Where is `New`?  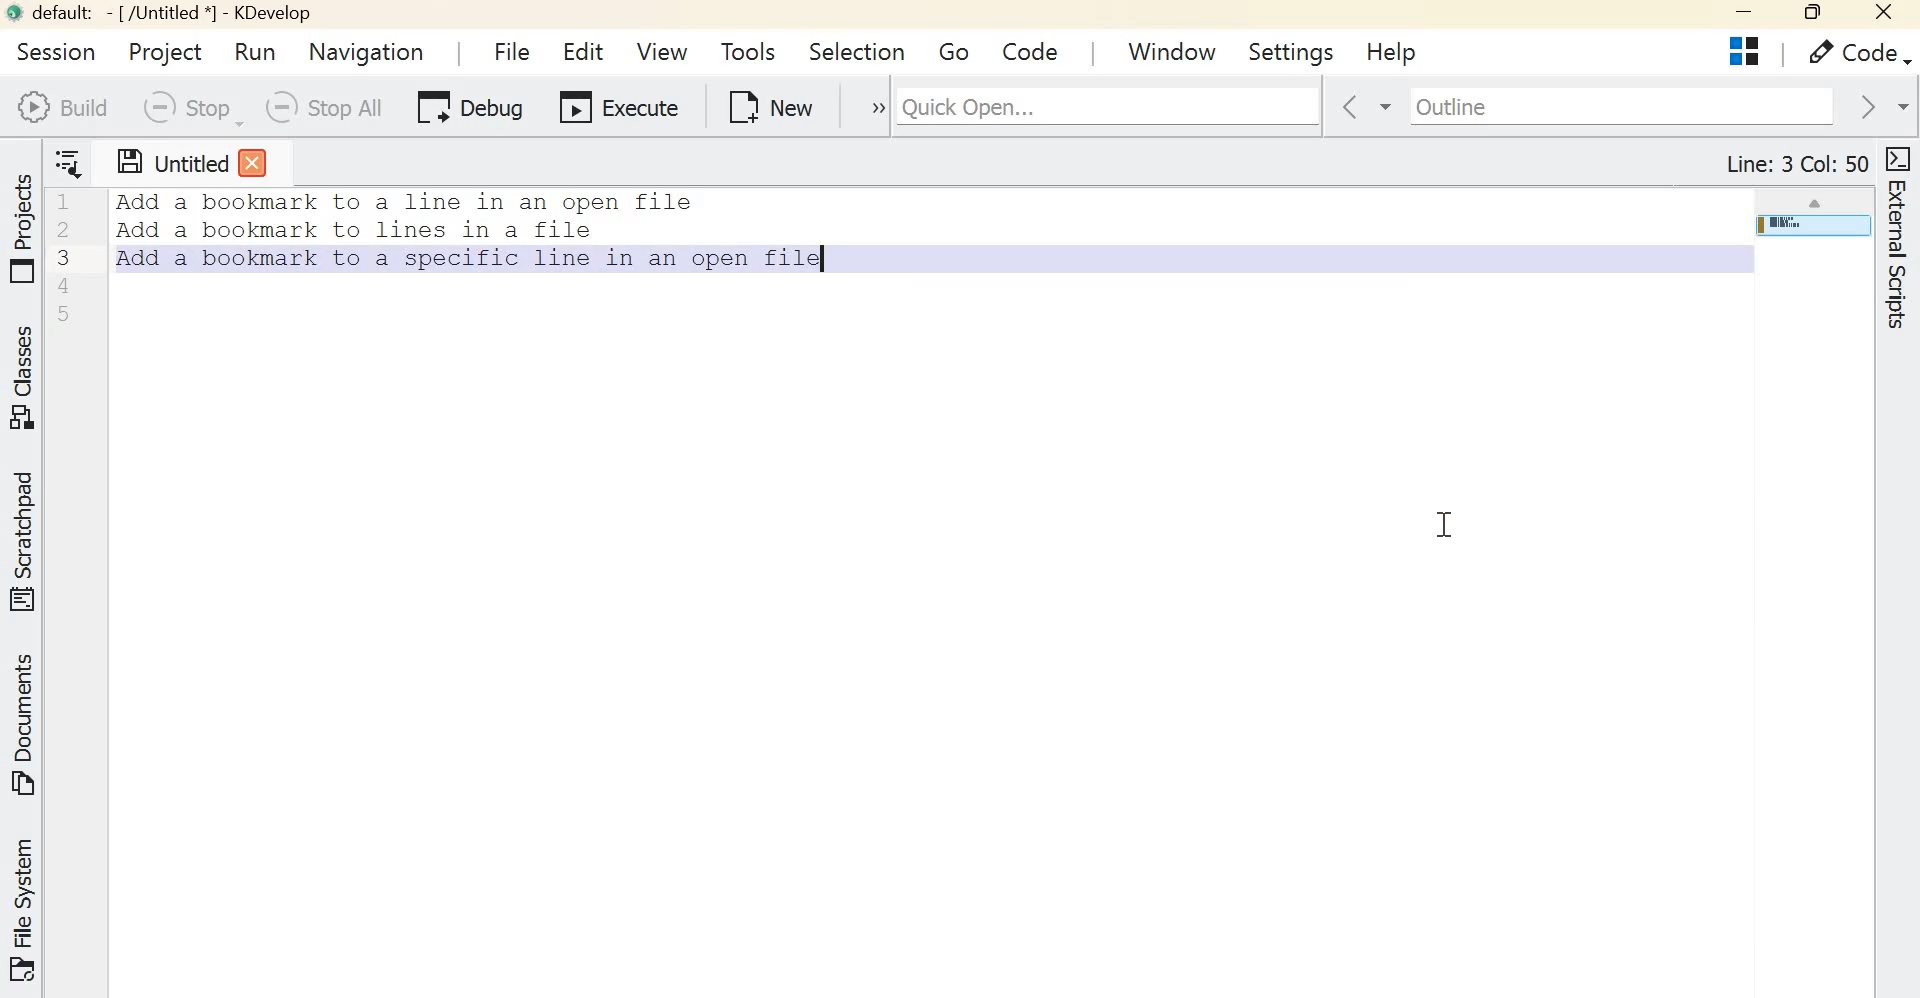
New is located at coordinates (767, 104).